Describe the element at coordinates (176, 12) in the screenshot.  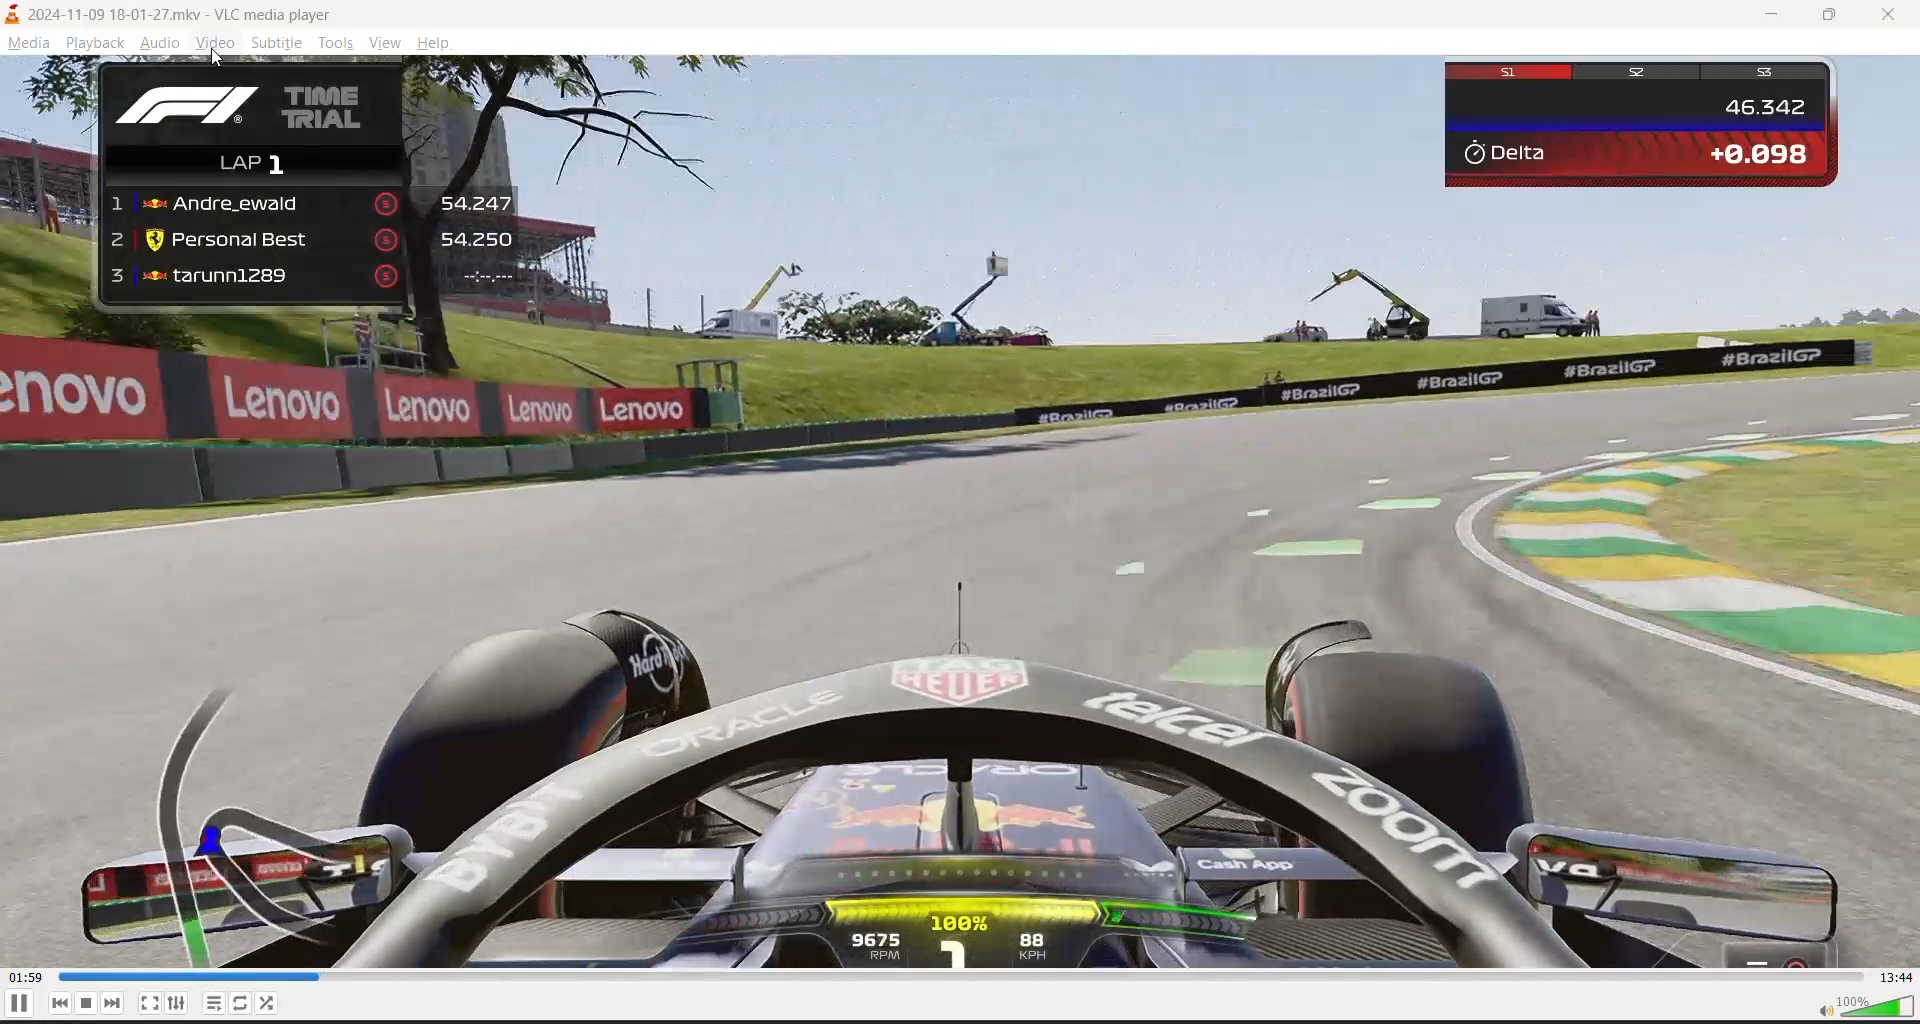
I see `track and app name` at that location.